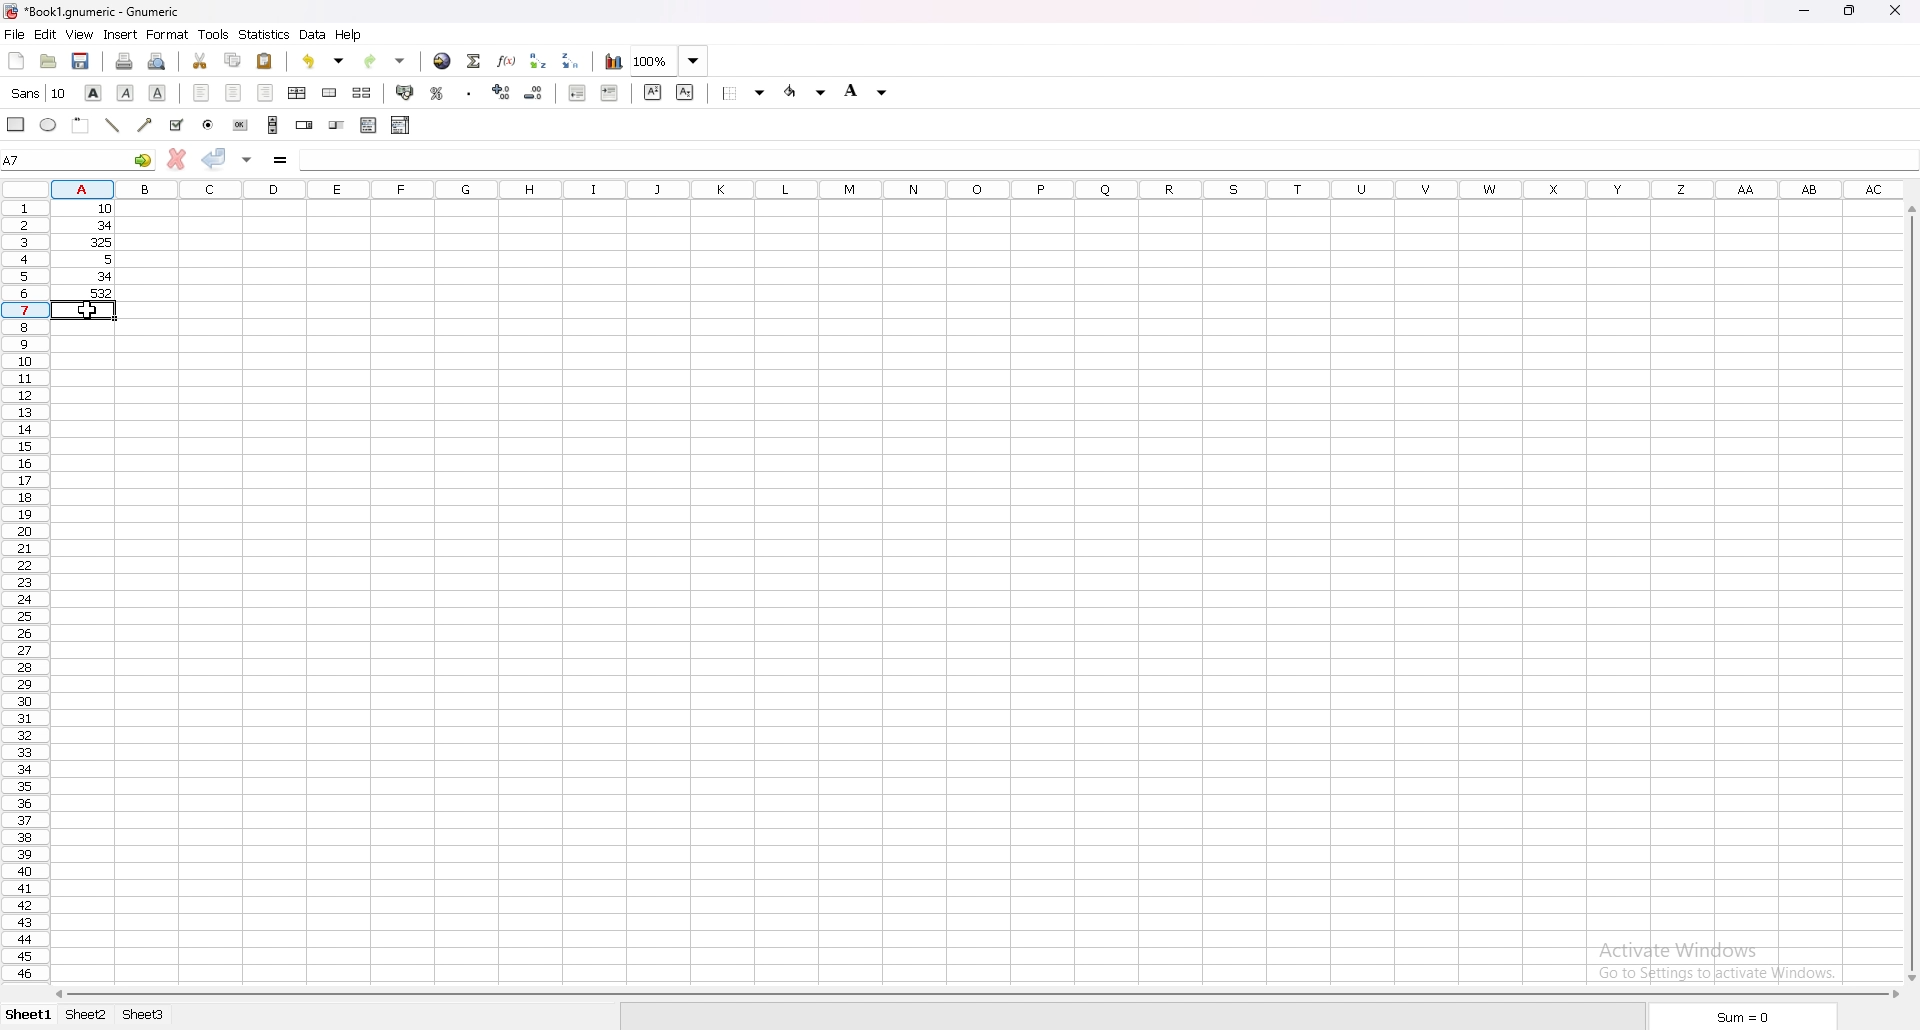  What do you see at coordinates (209, 125) in the screenshot?
I see `radio button` at bounding box center [209, 125].